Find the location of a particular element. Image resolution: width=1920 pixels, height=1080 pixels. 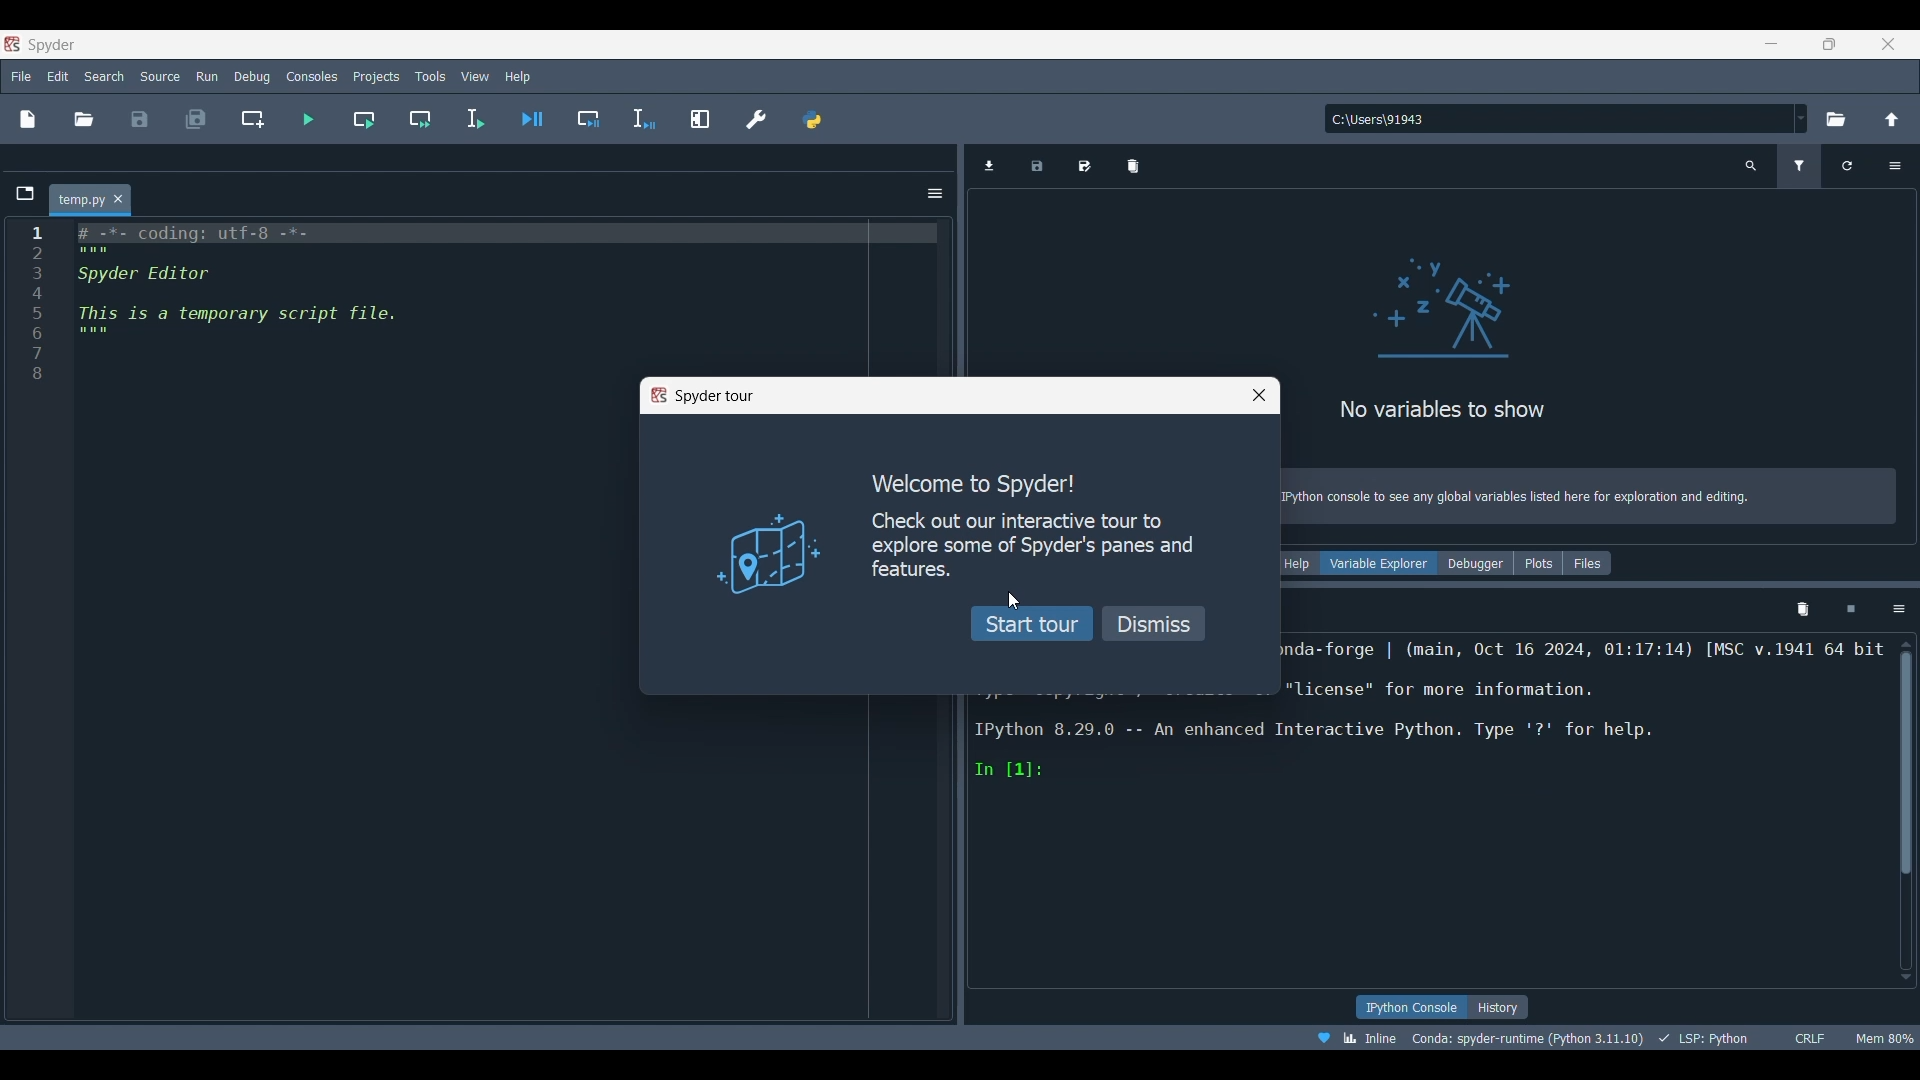

delete is located at coordinates (1132, 167).